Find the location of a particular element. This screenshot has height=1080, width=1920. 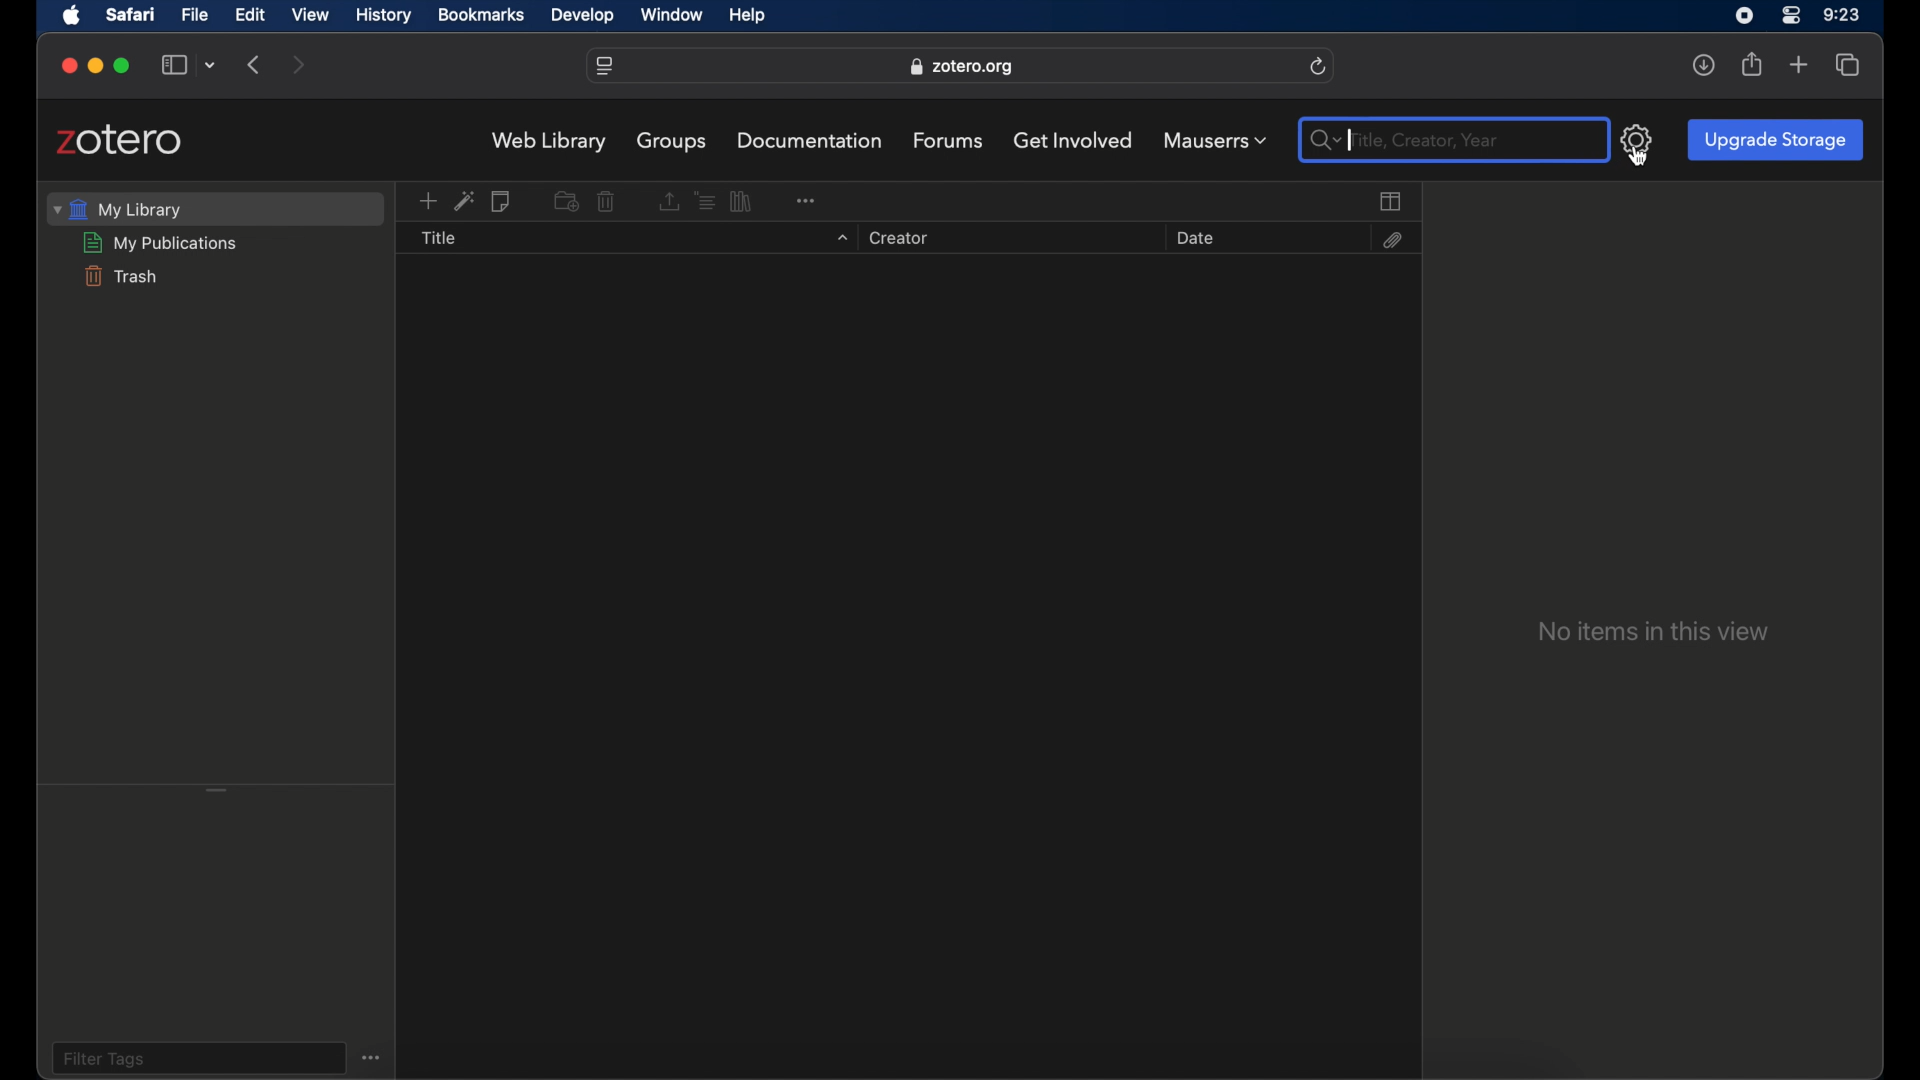

filter tags is located at coordinates (104, 1058).